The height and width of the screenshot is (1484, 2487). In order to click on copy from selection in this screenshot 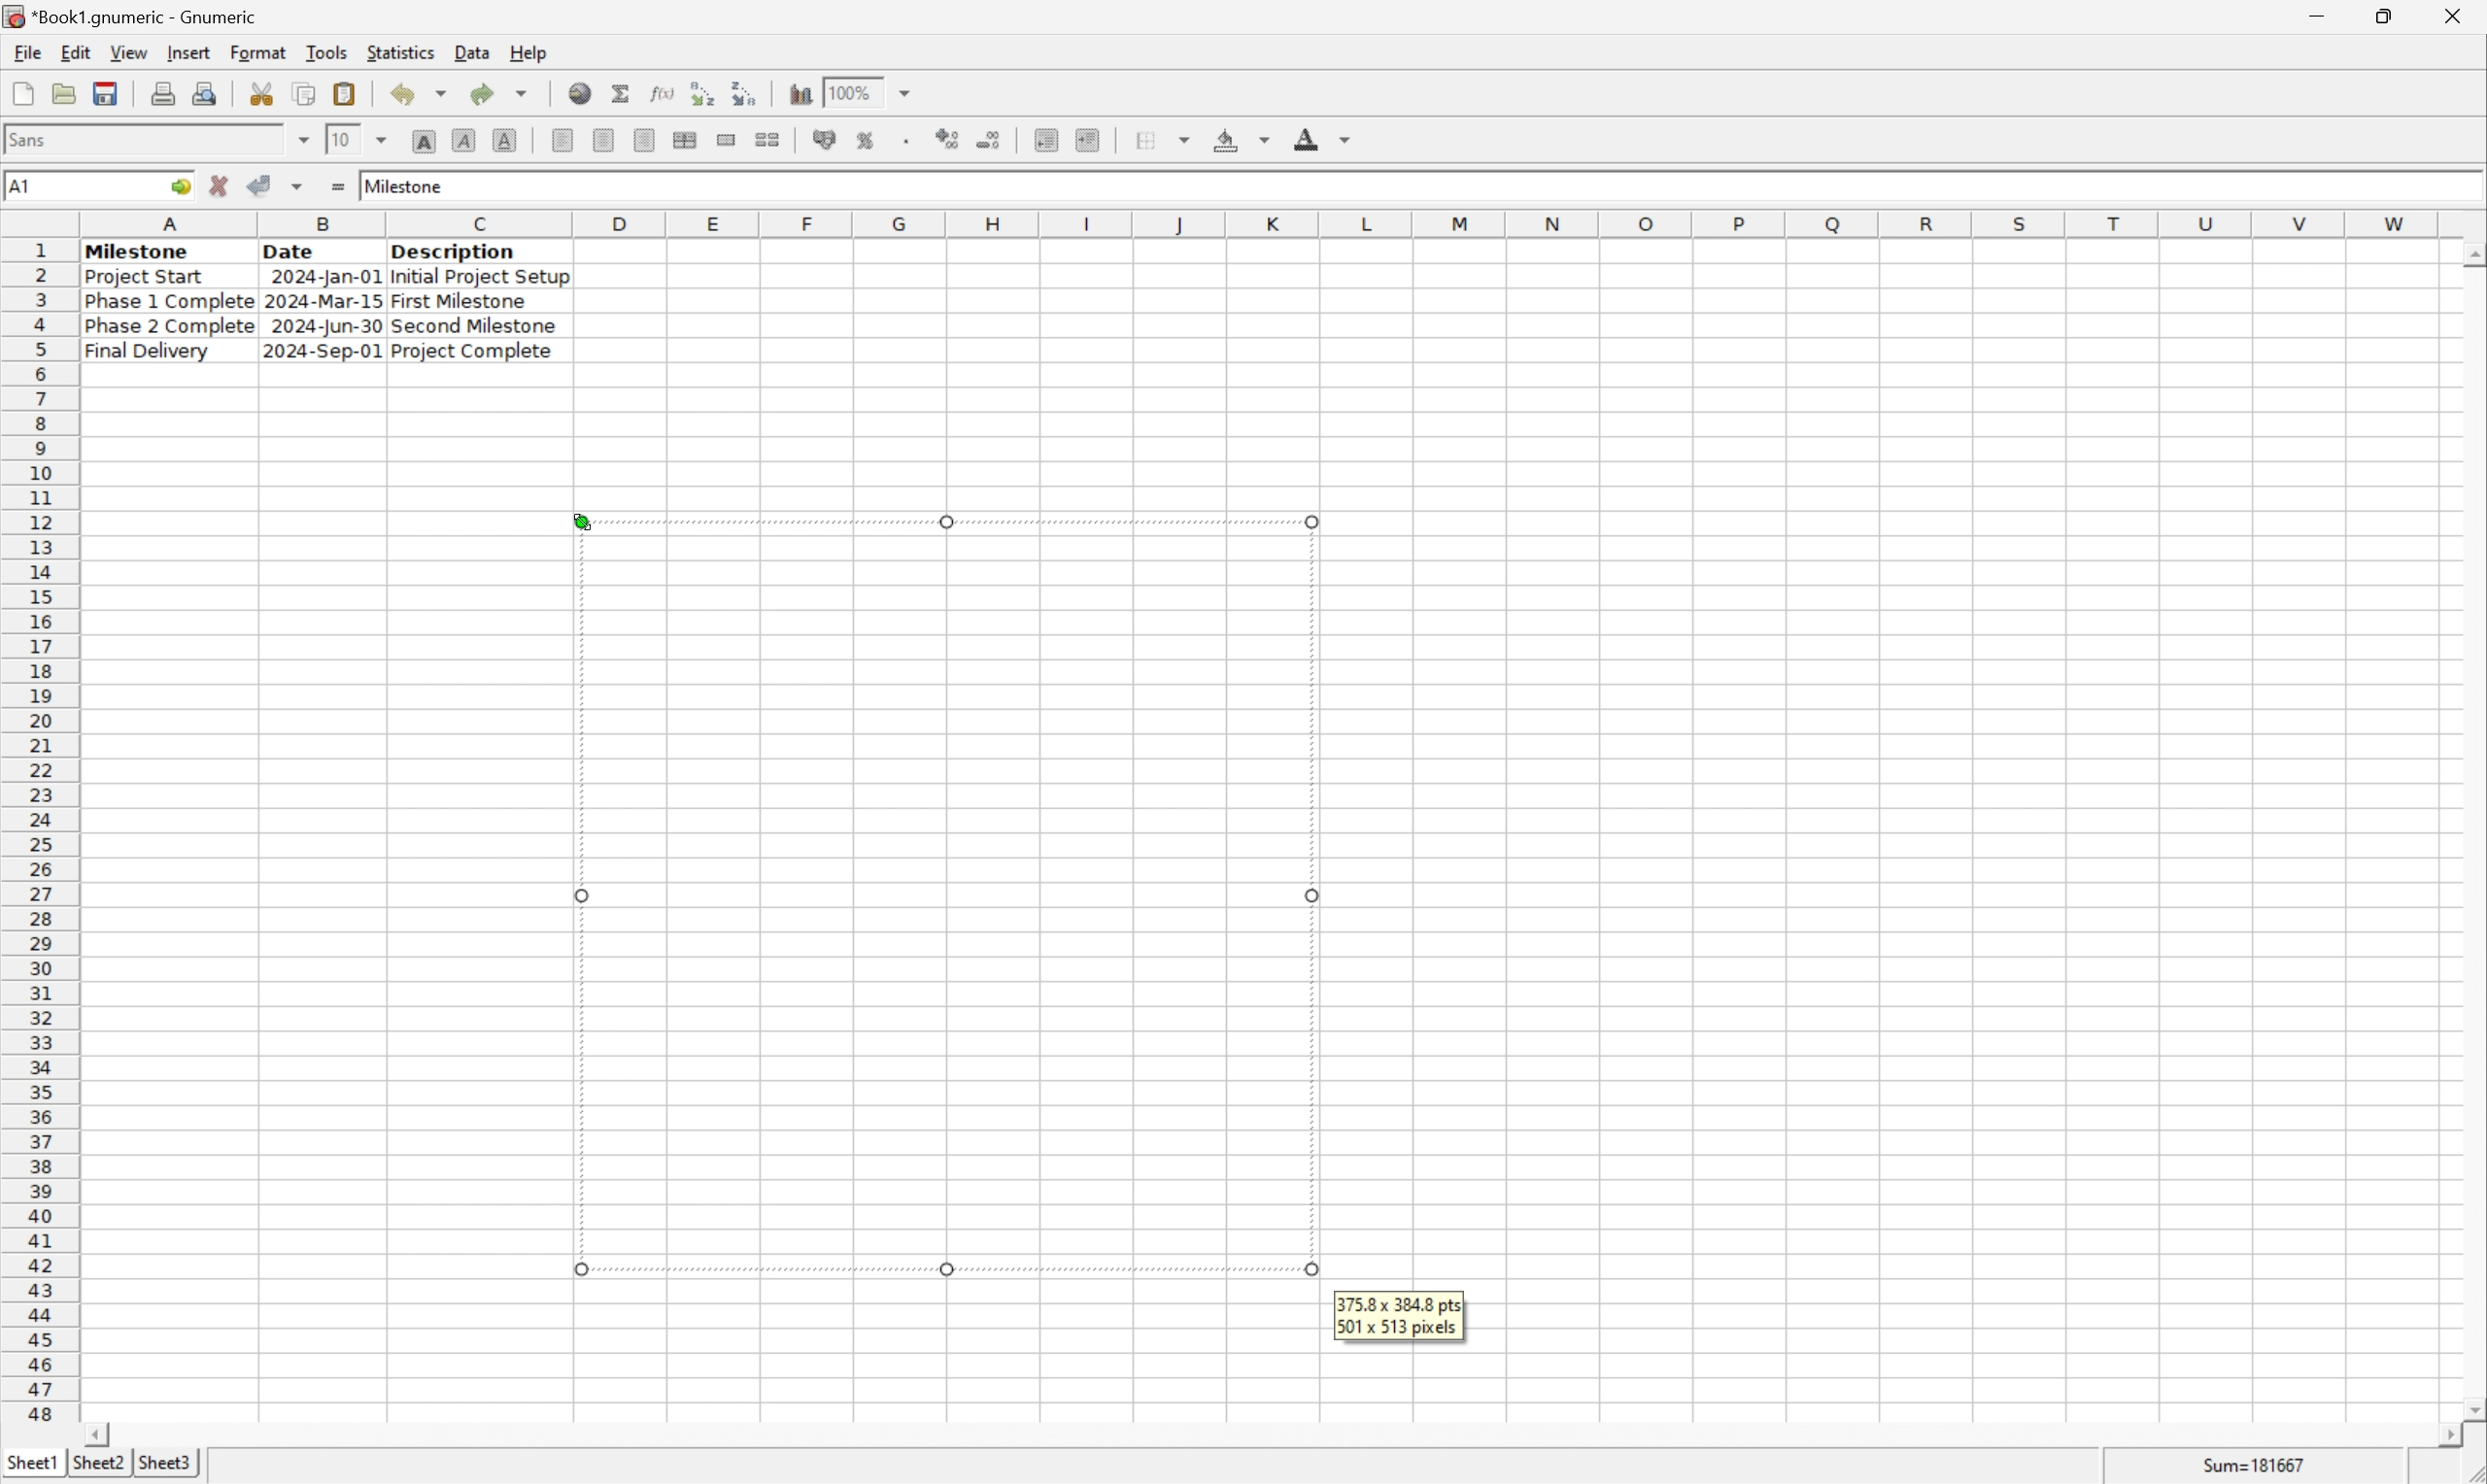, I will do `click(307, 94)`.